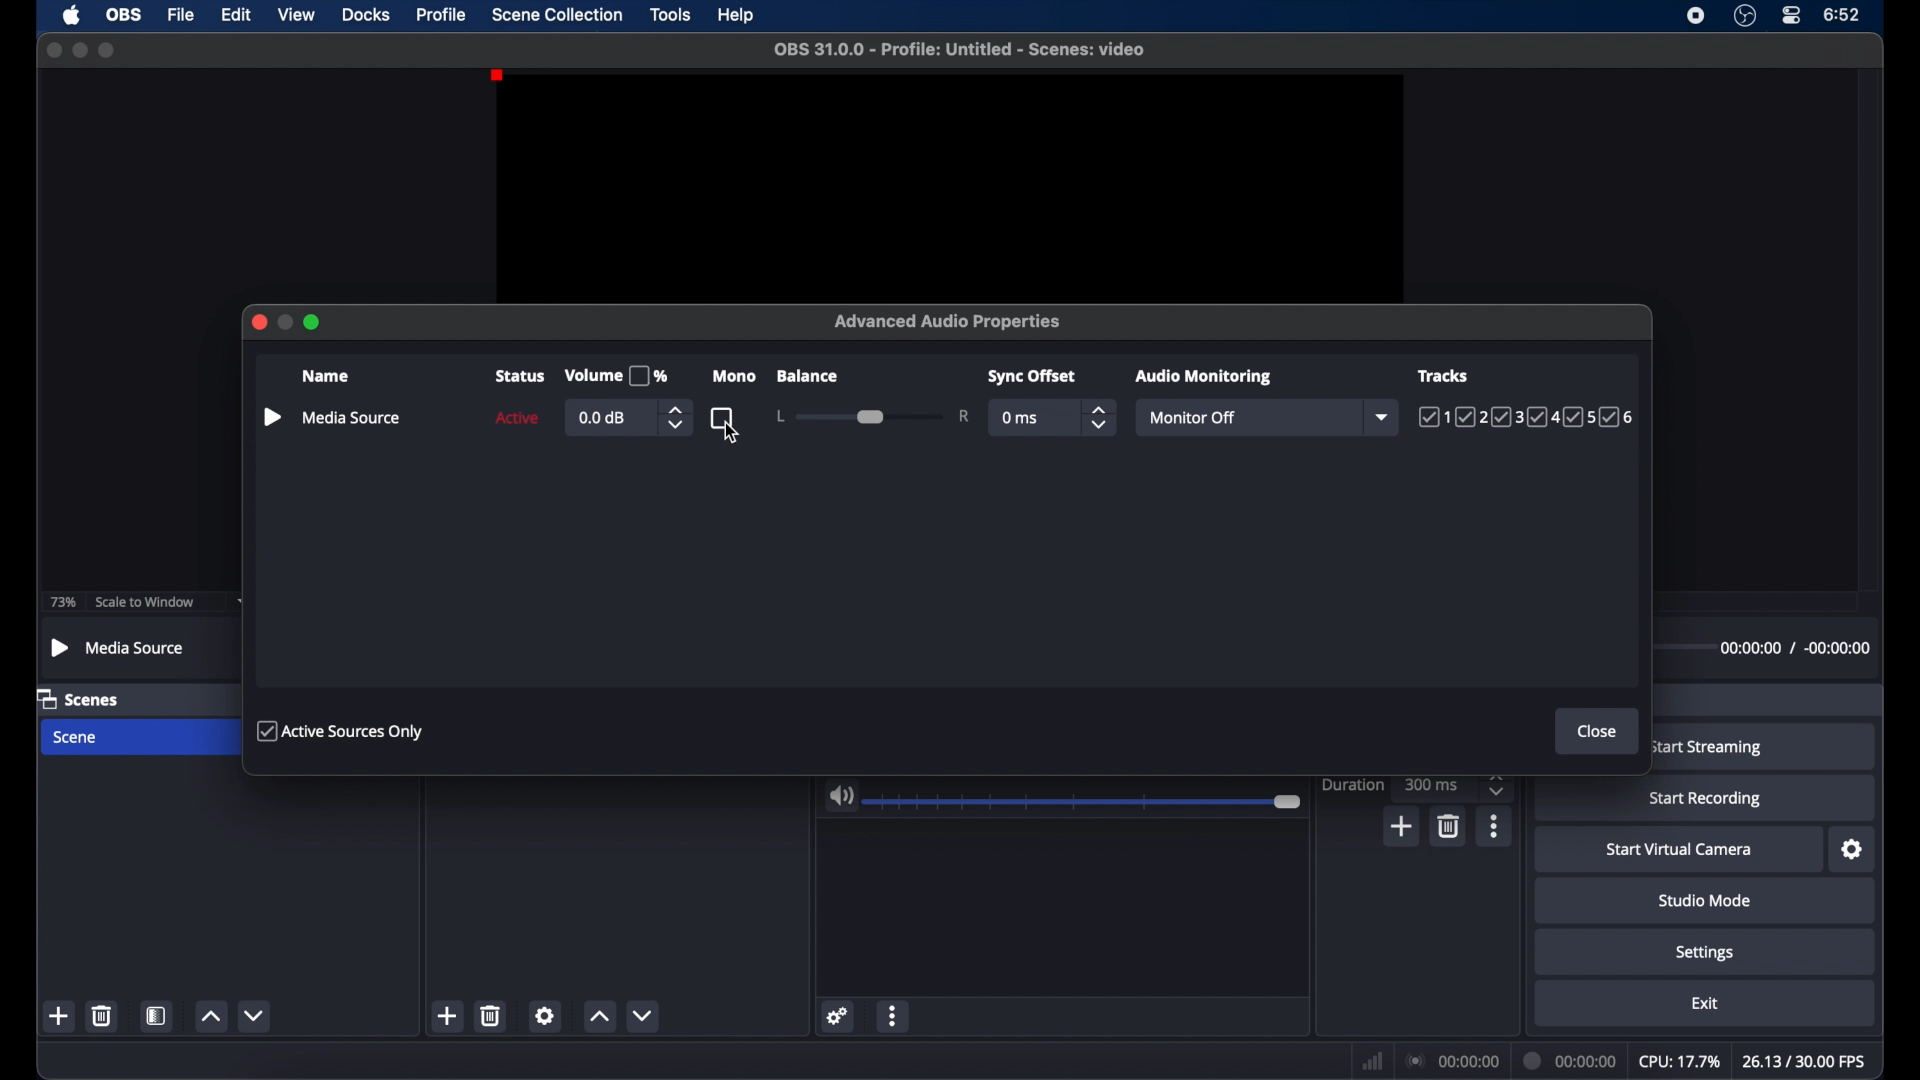  What do you see at coordinates (144, 602) in the screenshot?
I see `scale to window` at bounding box center [144, 602].